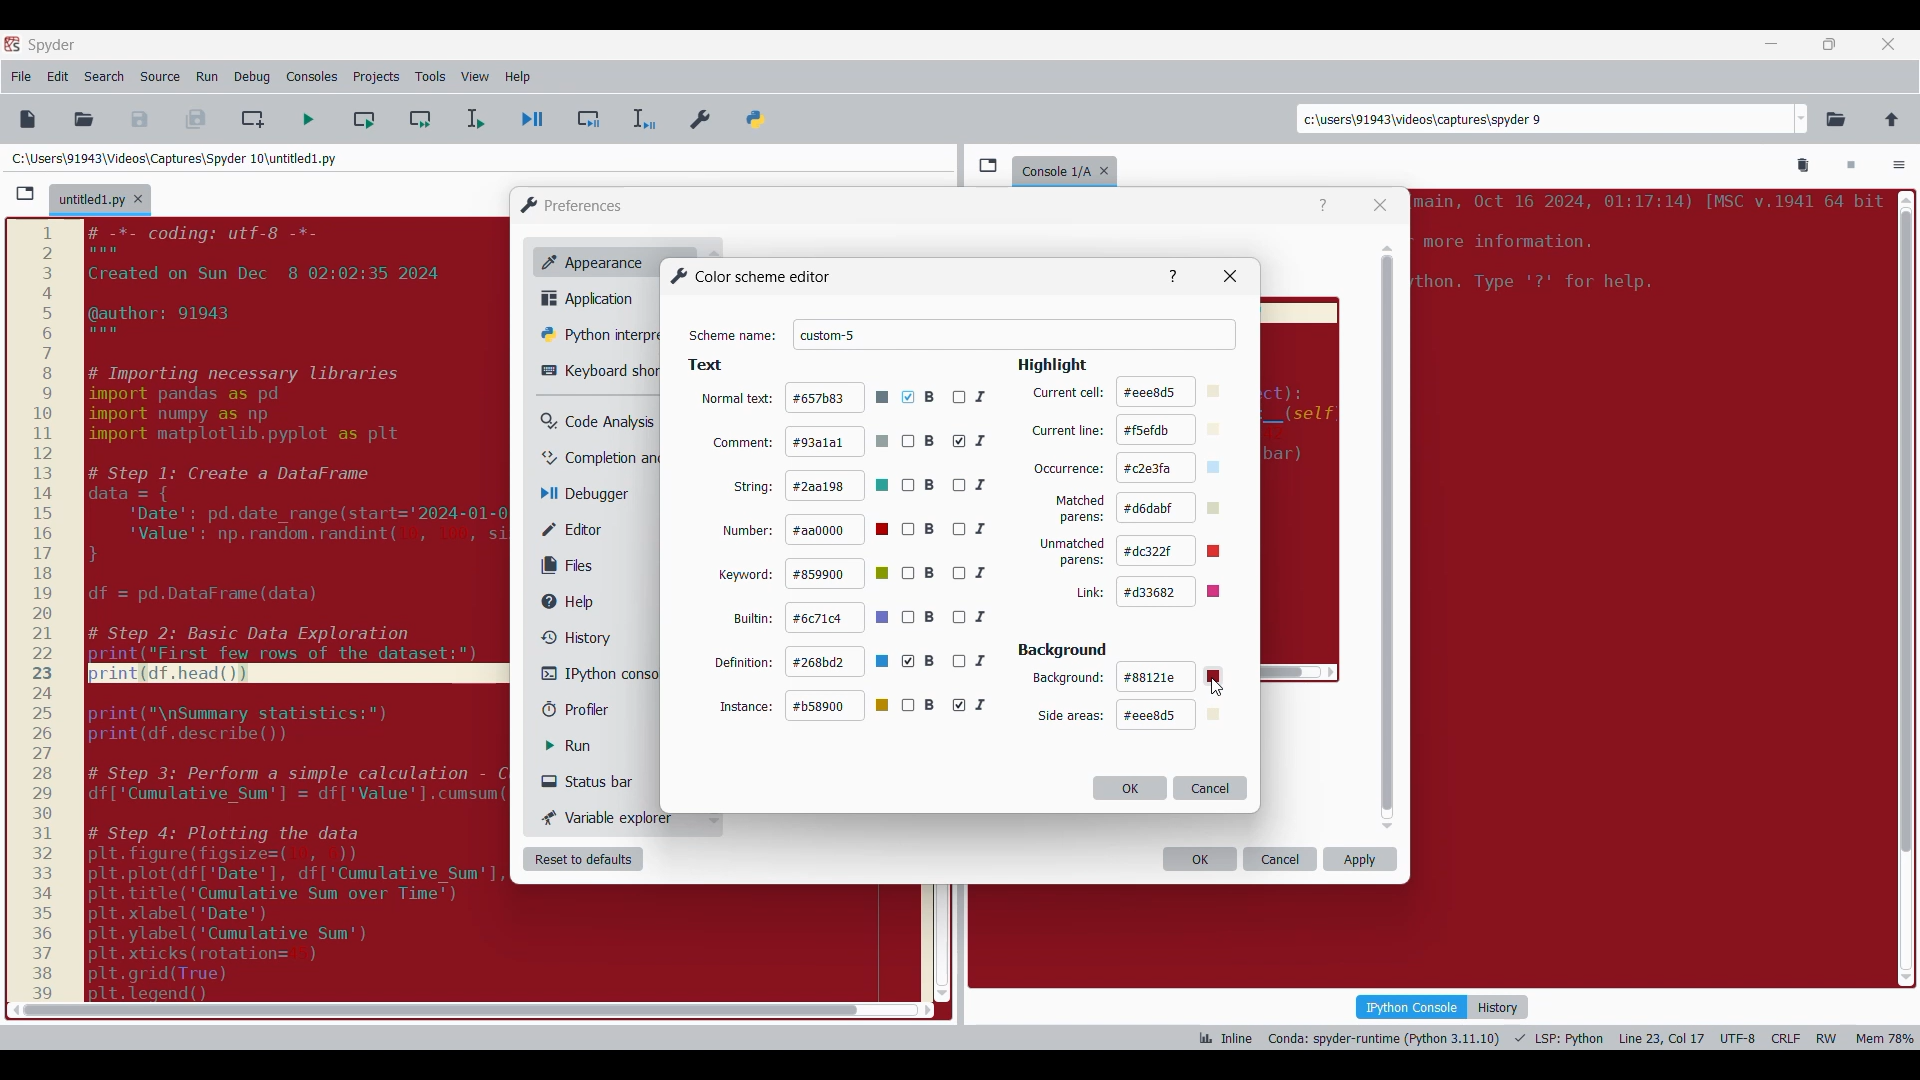  What do you see at coordinates (42, 611) in the screenshot?
I see `scale` at bounding box center [42, 611].